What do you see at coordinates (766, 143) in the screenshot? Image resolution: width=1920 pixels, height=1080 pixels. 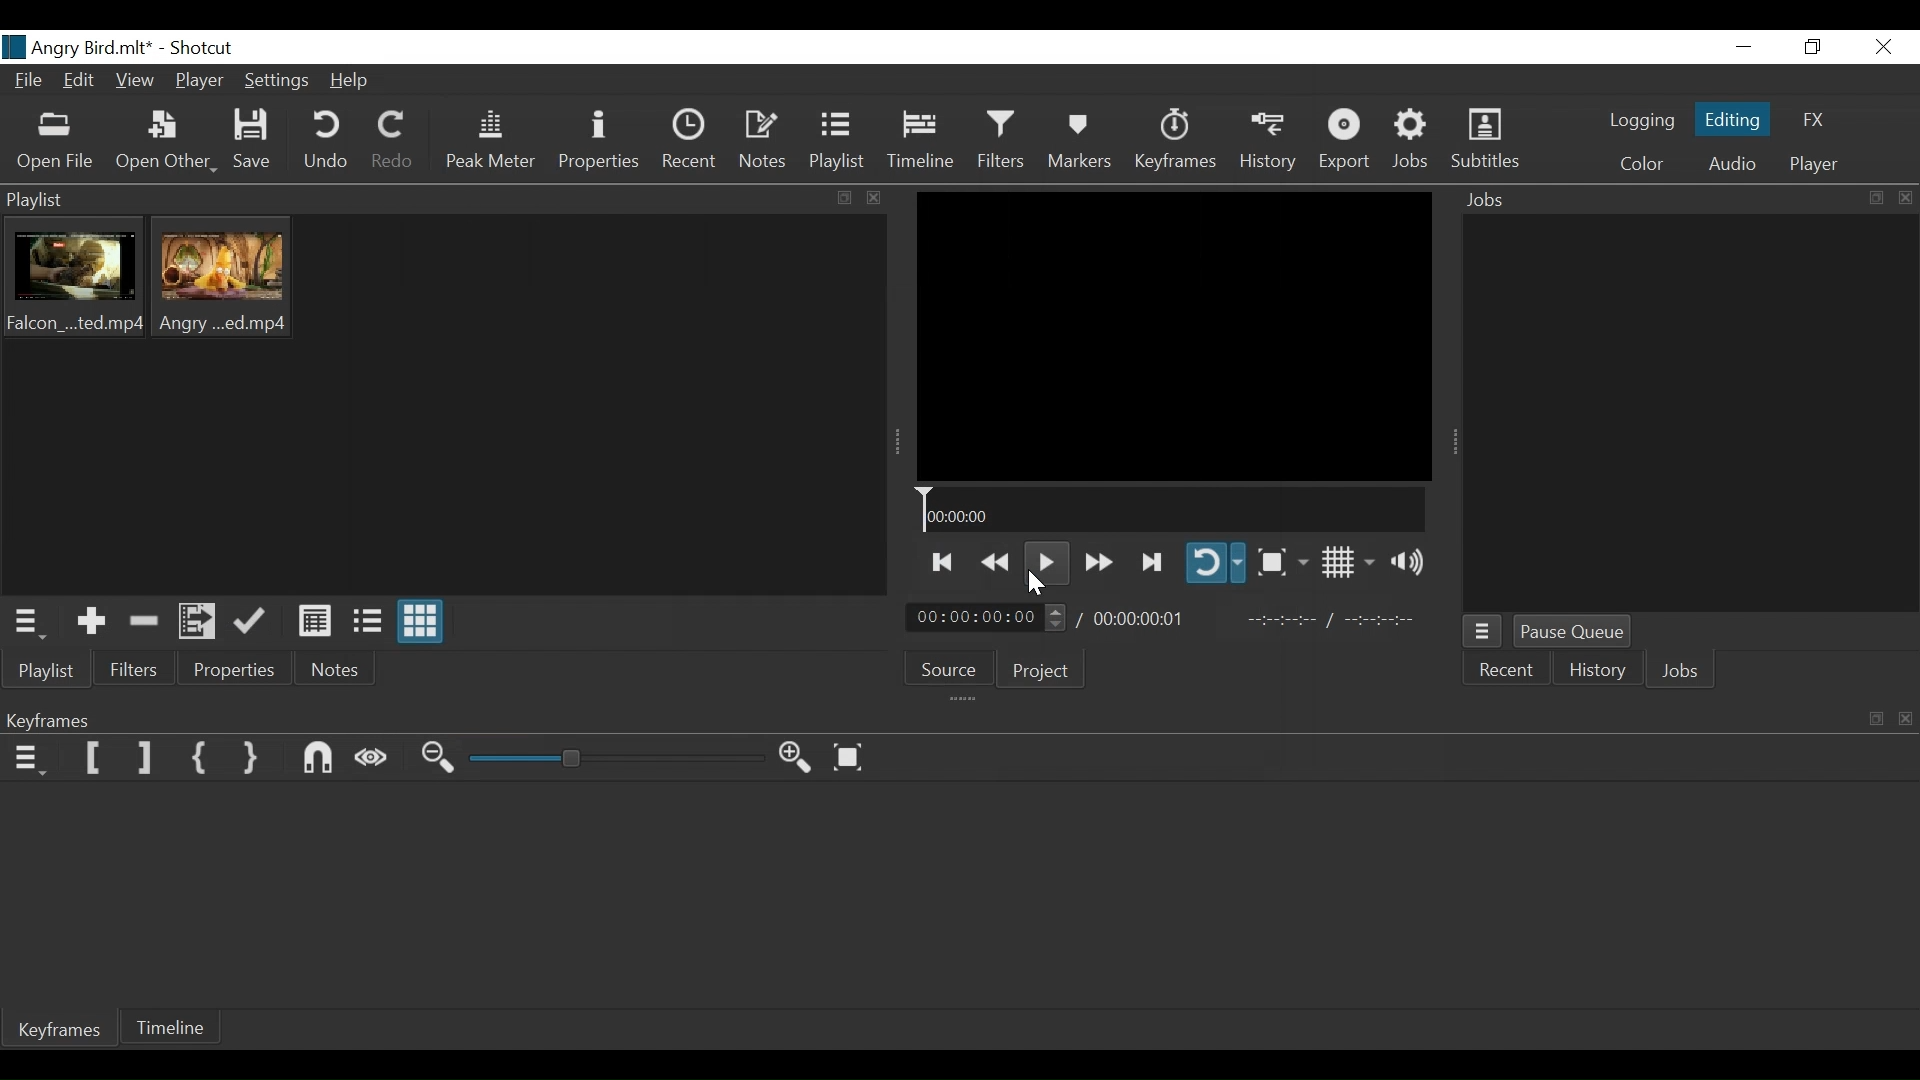 I see `Notes` at bounding box center [766, 143].